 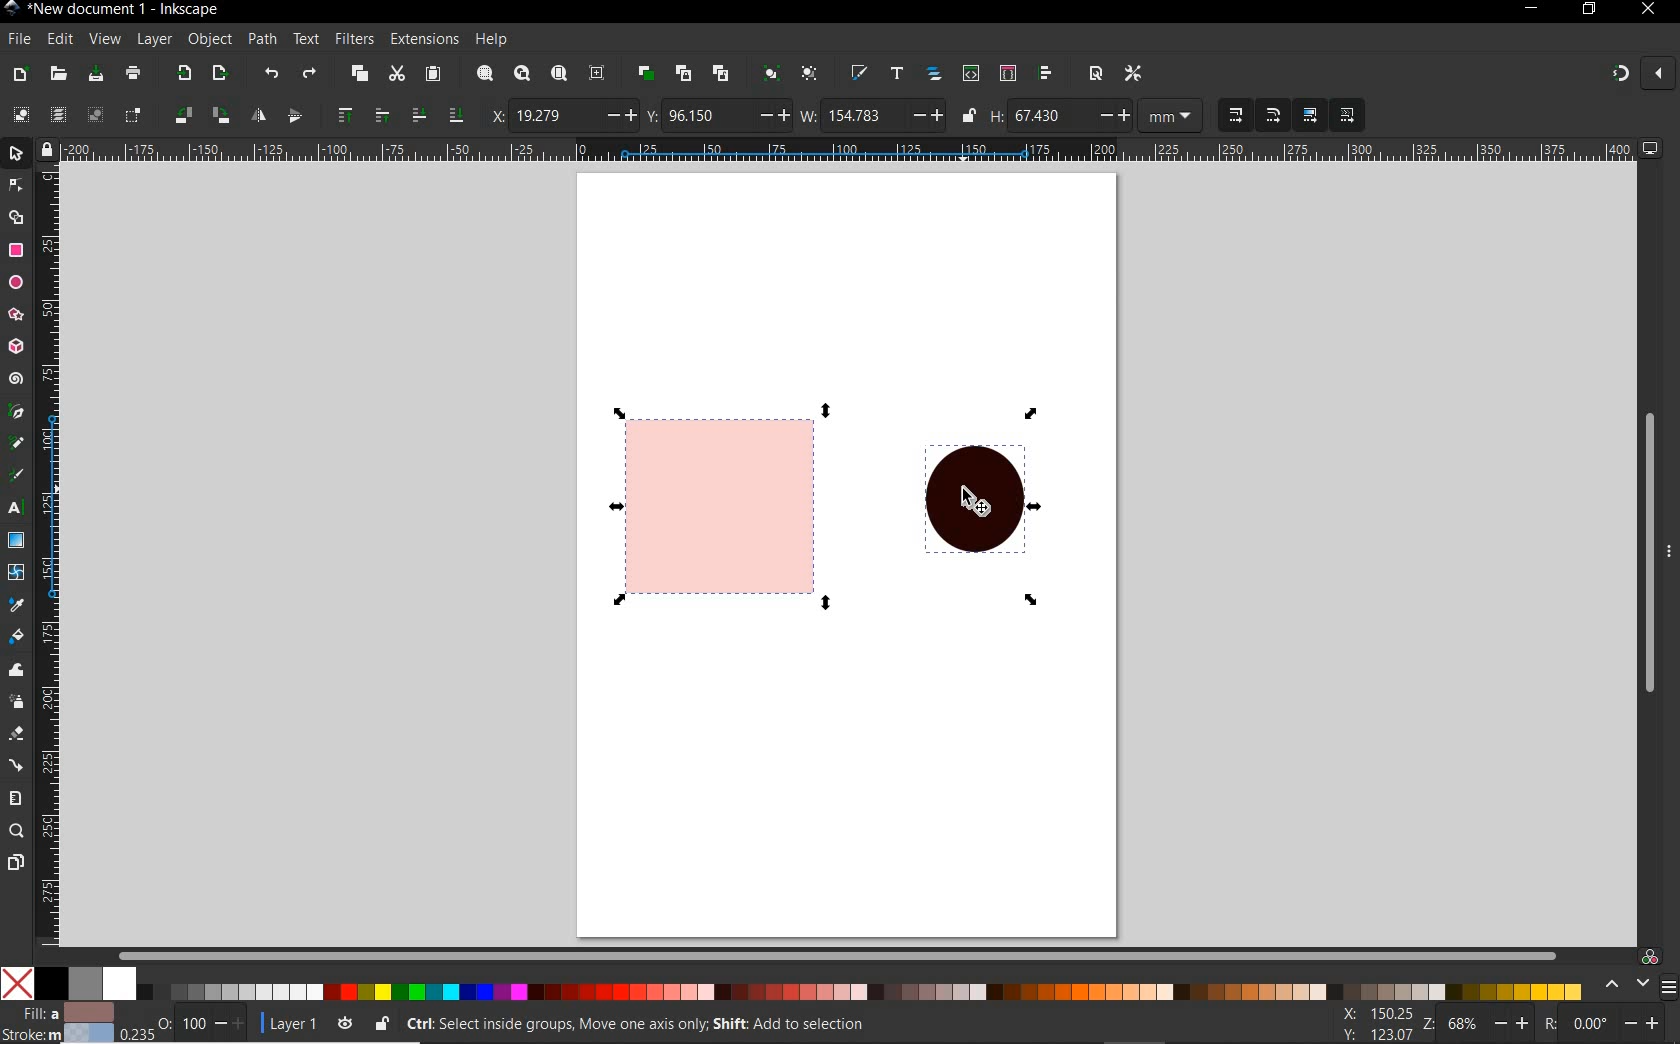 I want to click on scrollbar, so click(x=836, y=953).